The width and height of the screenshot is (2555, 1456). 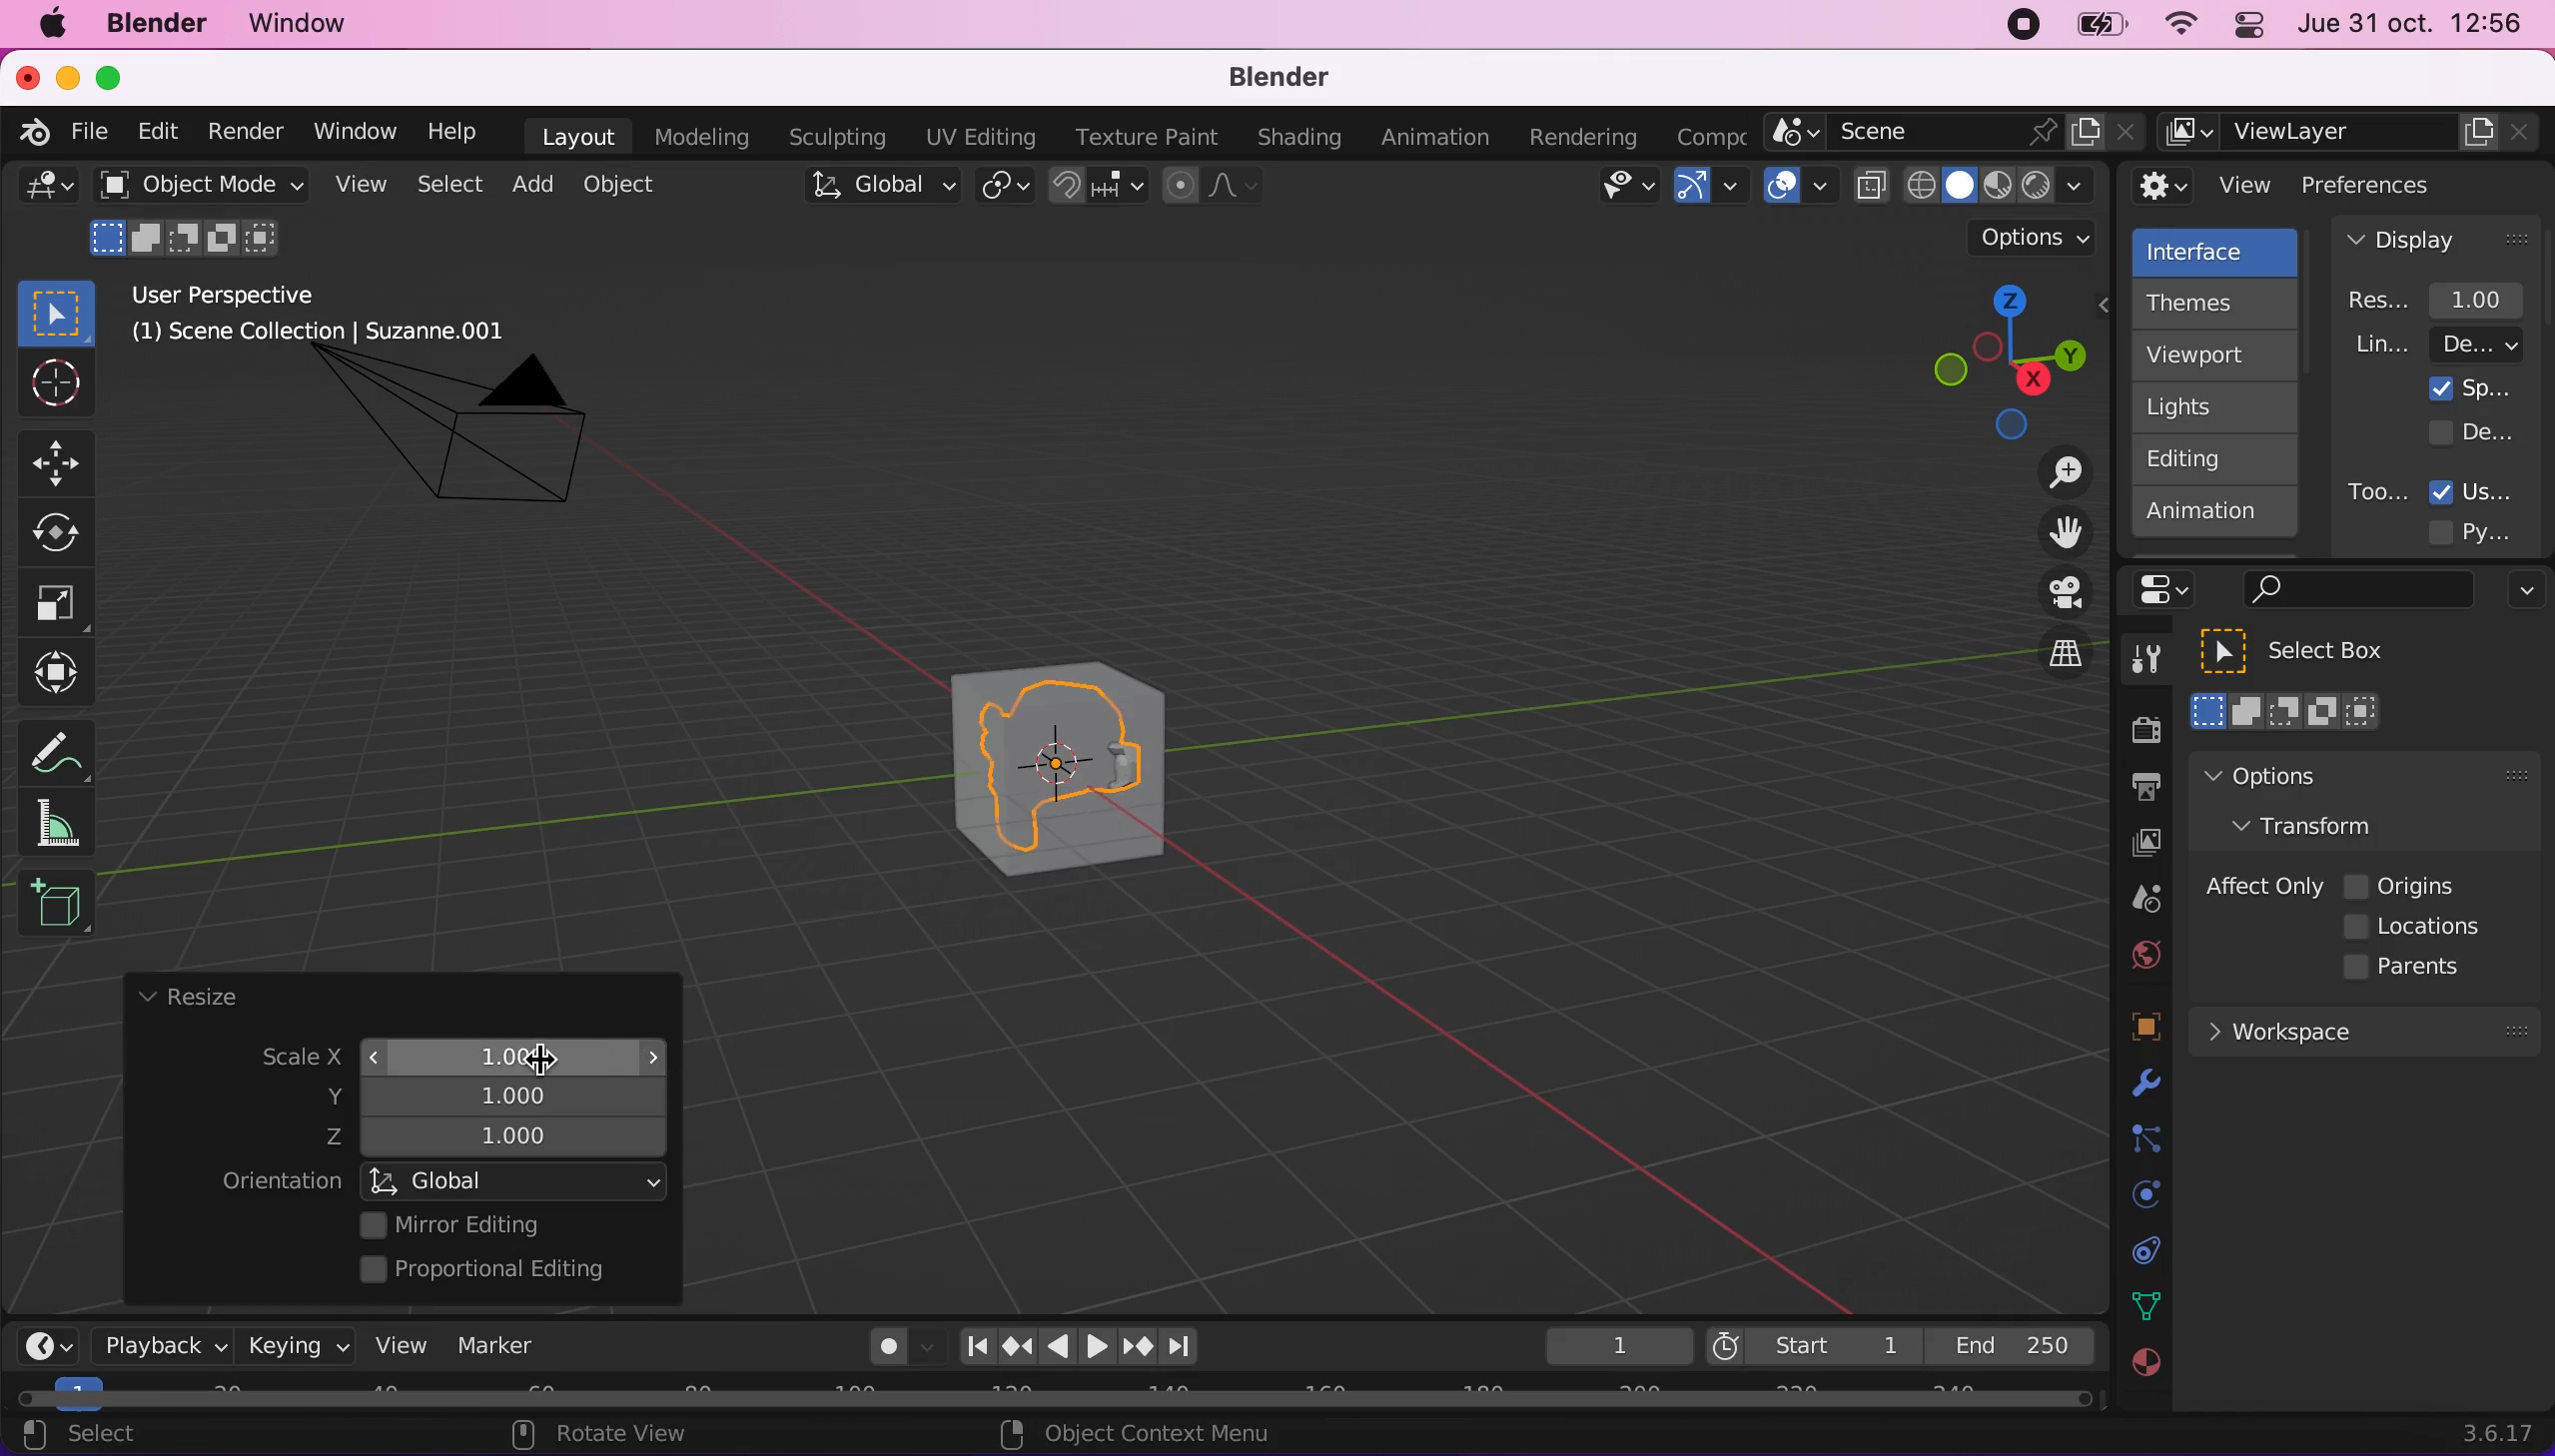 What do you see at coordinates (244, 133) in the screenshot?
I see `render` at bounding box center [244, 133].